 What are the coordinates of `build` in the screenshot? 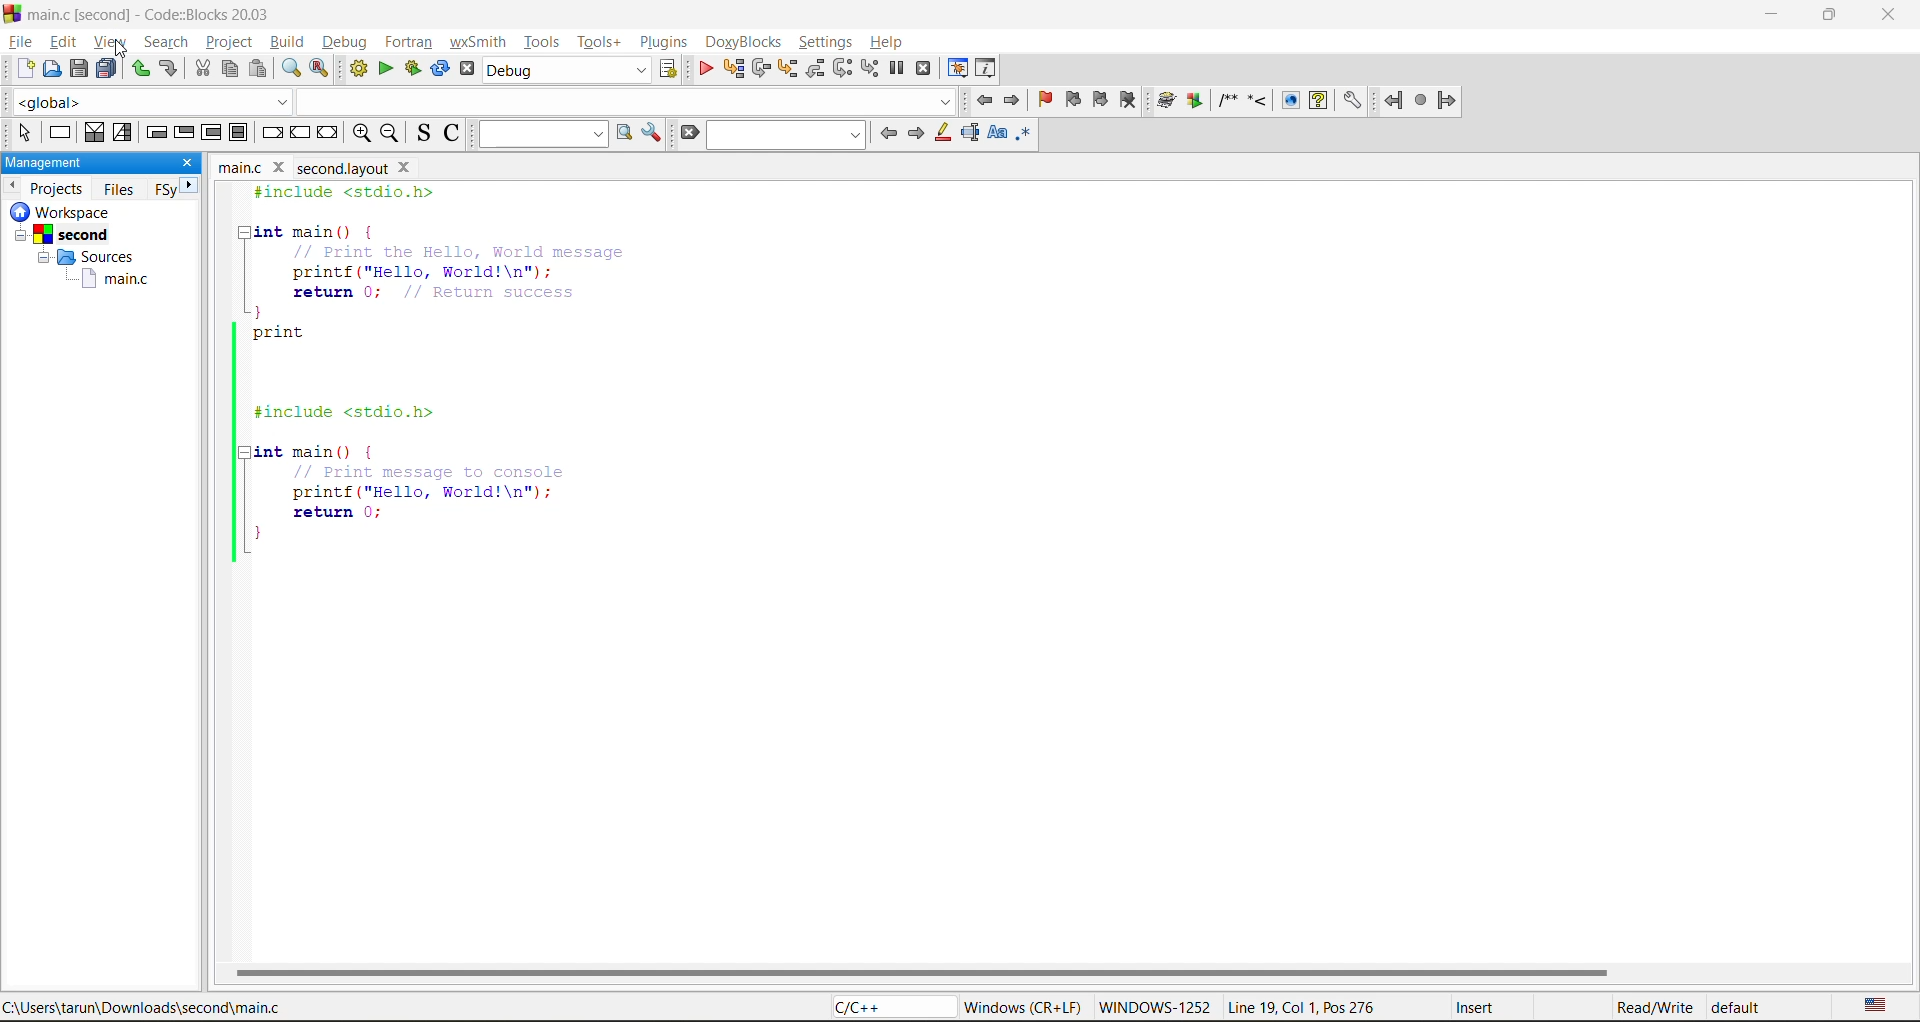 It's located at (287, 45).